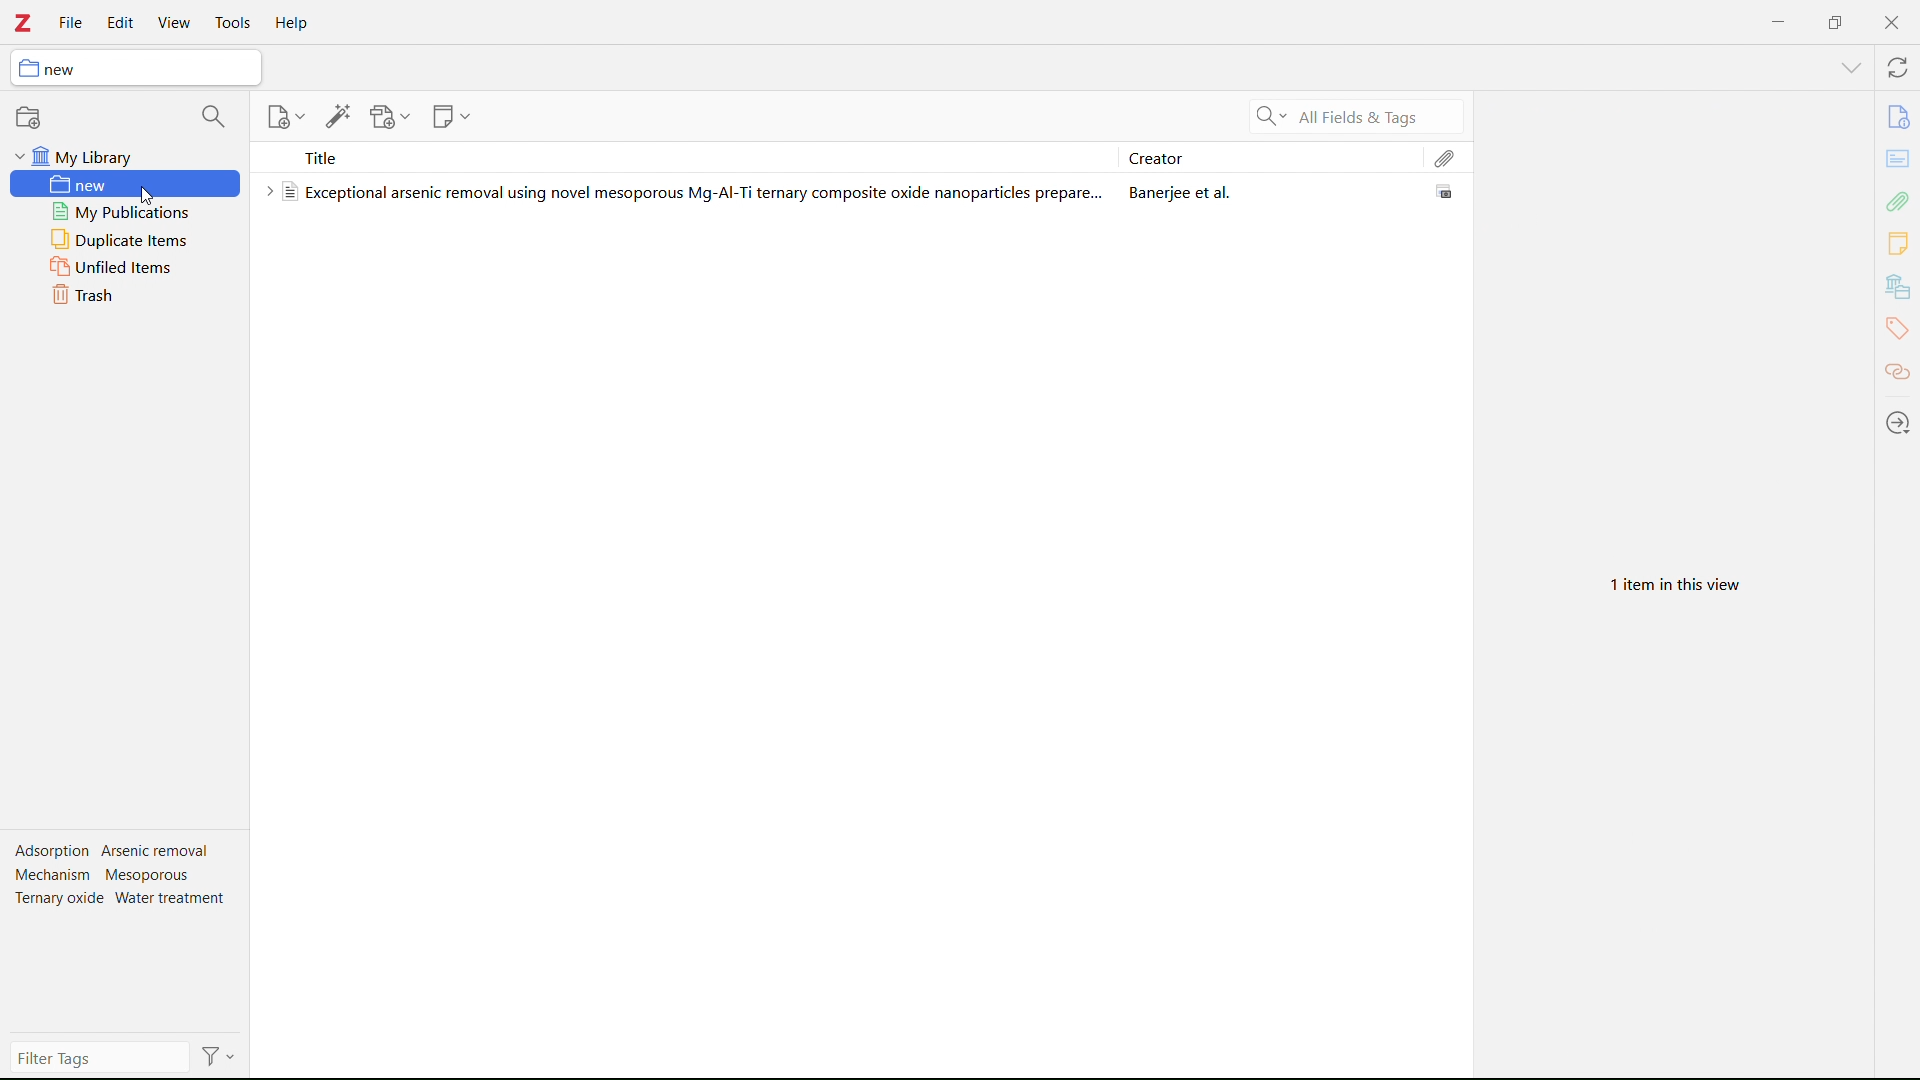  Describe the element at coordinates (1898, 424) in the screenshot. I see `locate` at that location.